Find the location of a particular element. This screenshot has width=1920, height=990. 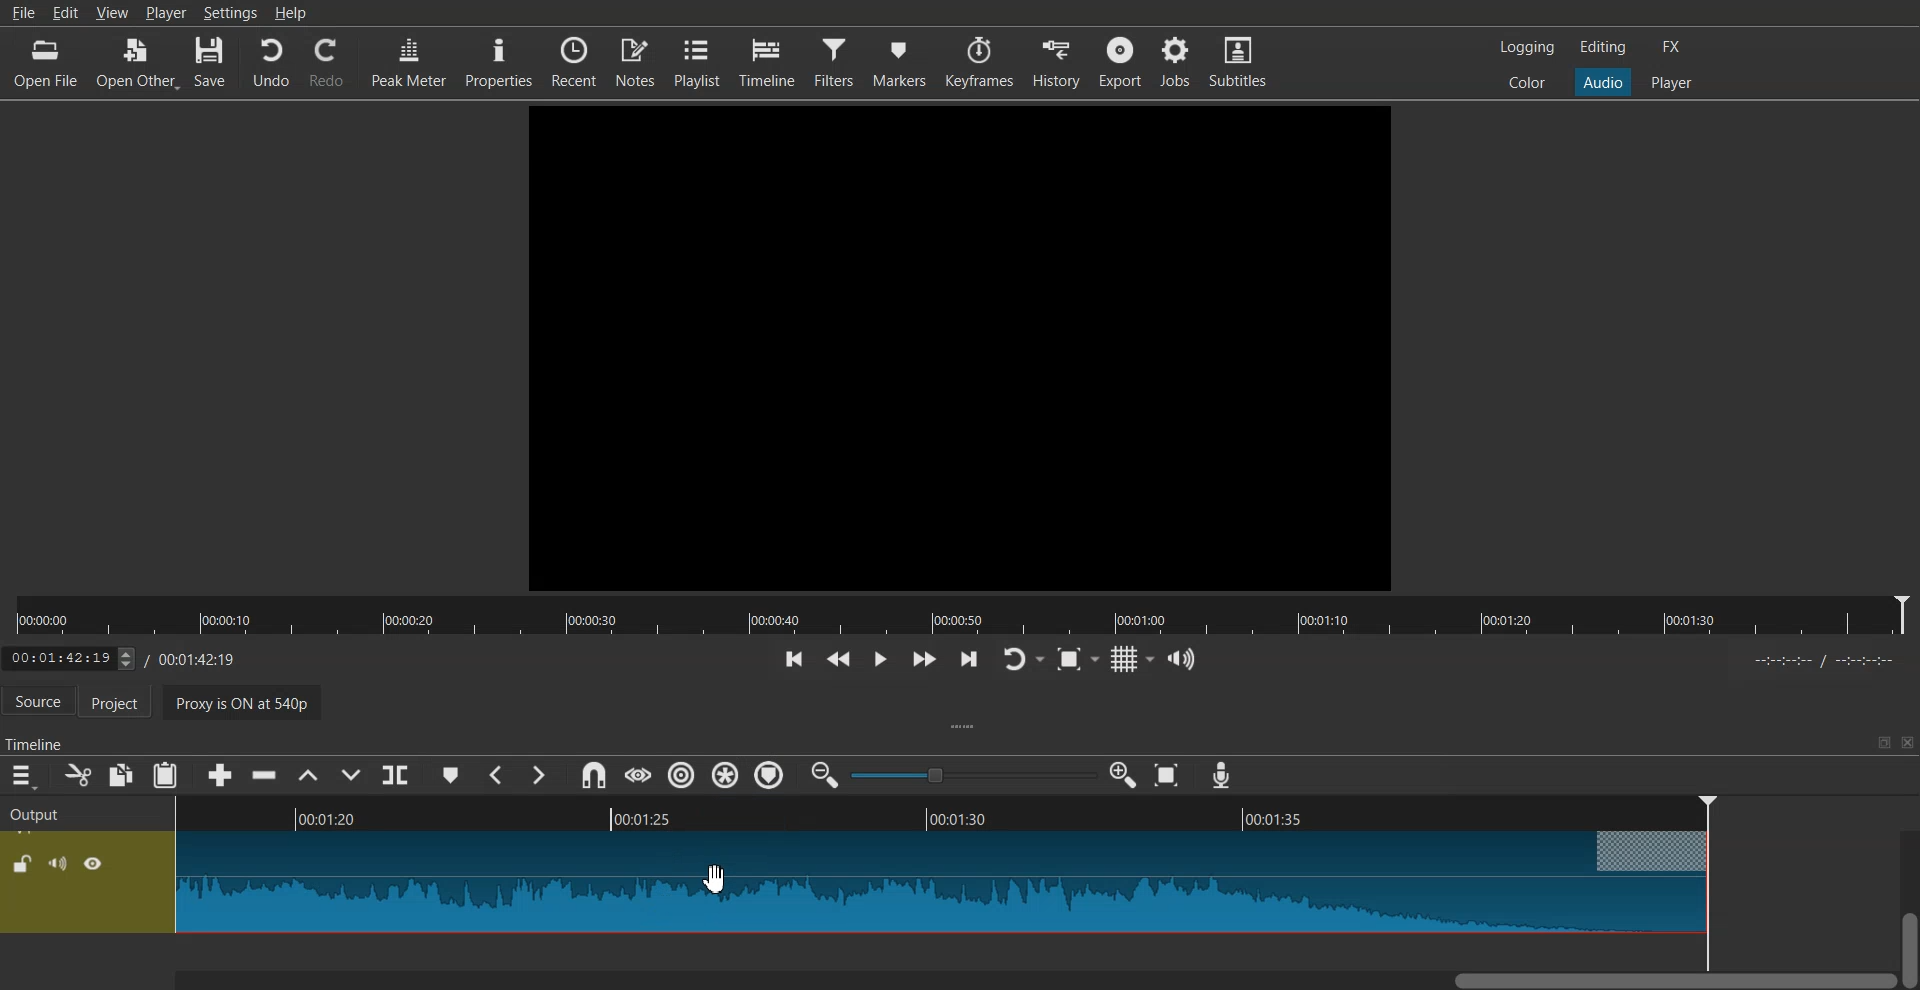

Subtitles is located at coordinates (1242, 62).